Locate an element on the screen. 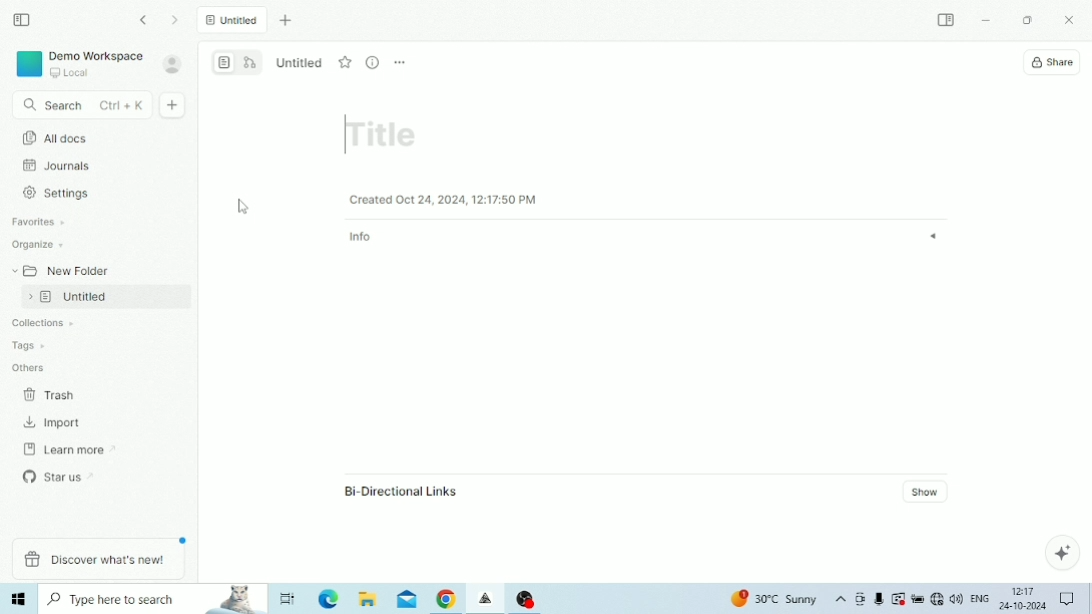 This screenshot has height=614, width=1092. Learn more is located at coordinates (63, 448).